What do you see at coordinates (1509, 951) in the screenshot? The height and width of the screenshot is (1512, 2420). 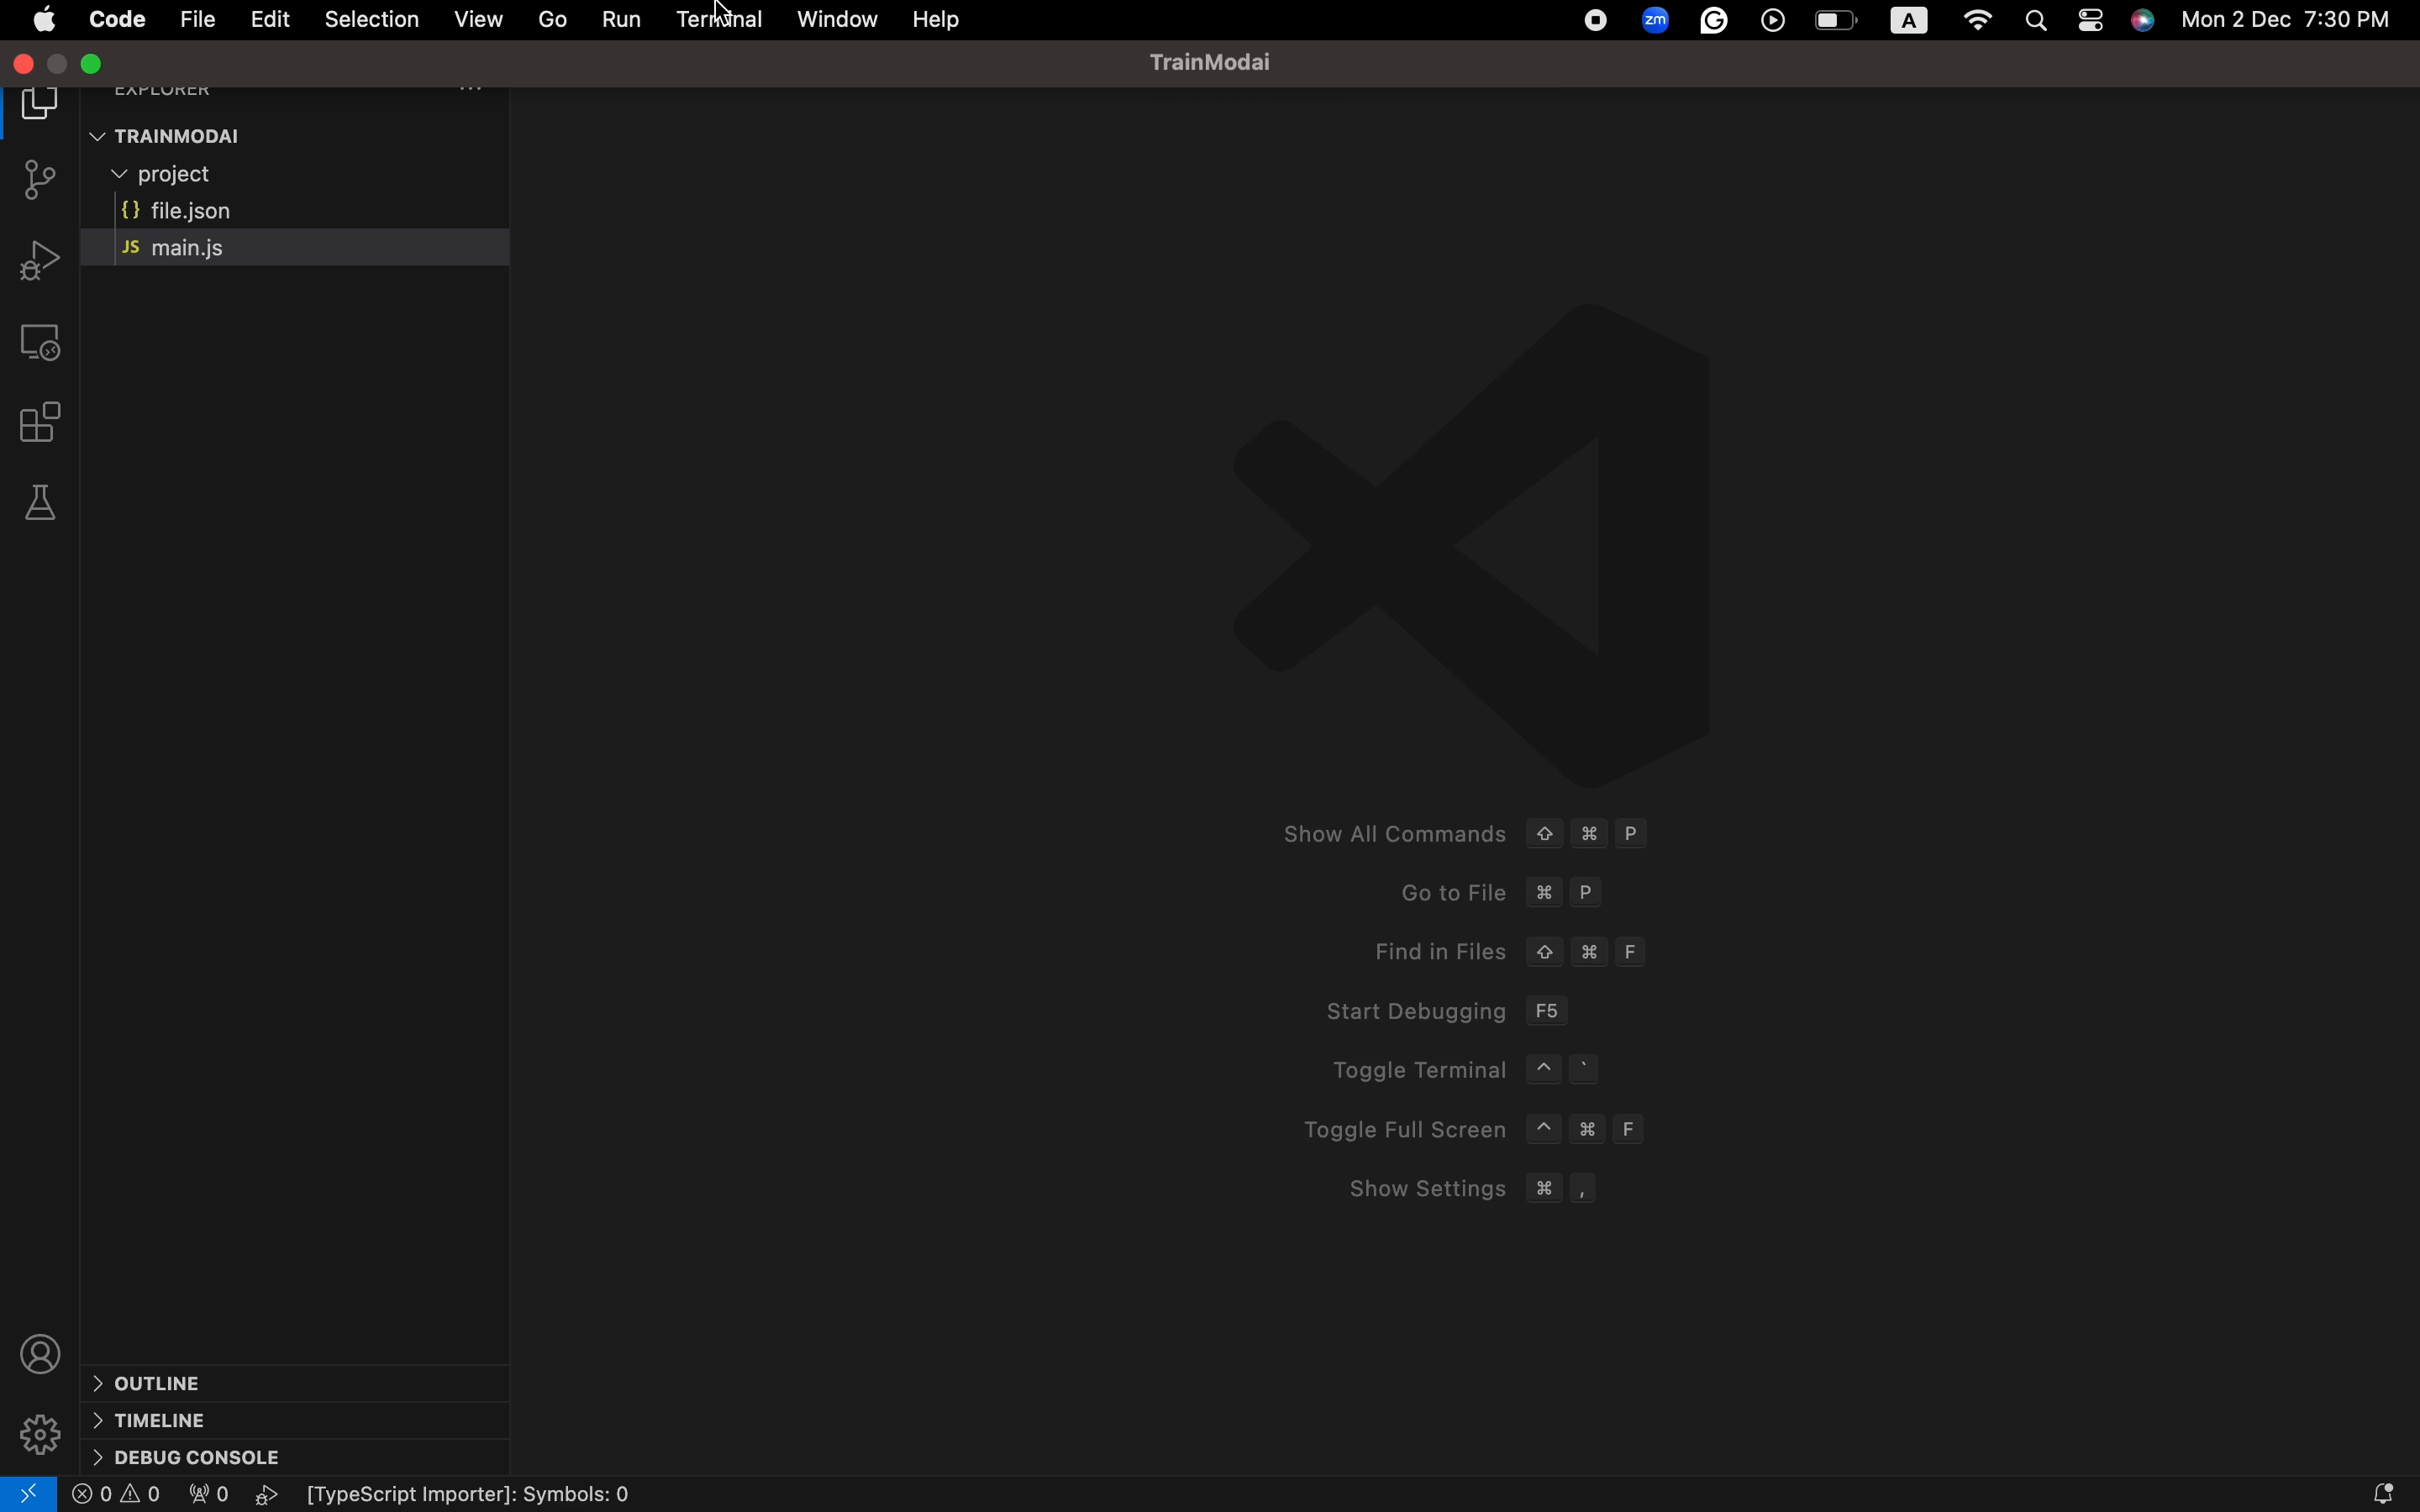 I see `Find Files` at bounding box center [1509, 951].